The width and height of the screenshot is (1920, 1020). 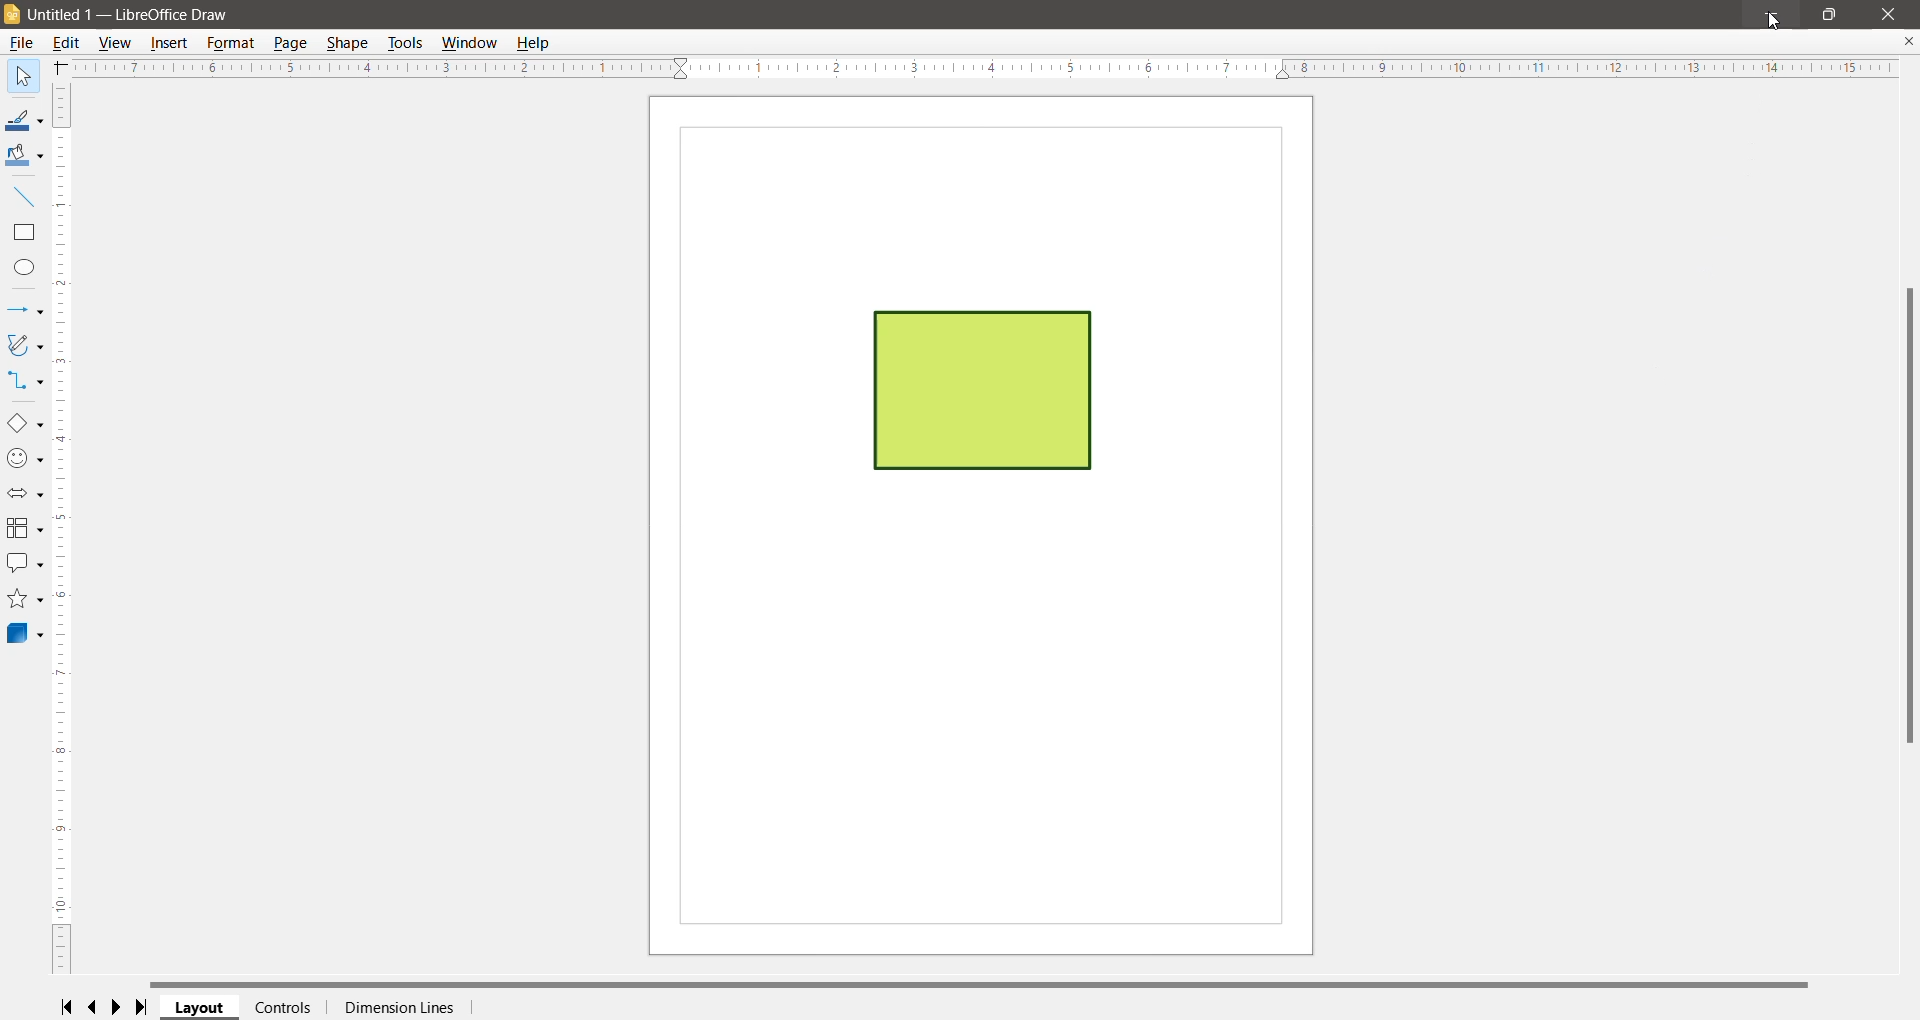 I want to click on Window, so click(x=471, y=43).